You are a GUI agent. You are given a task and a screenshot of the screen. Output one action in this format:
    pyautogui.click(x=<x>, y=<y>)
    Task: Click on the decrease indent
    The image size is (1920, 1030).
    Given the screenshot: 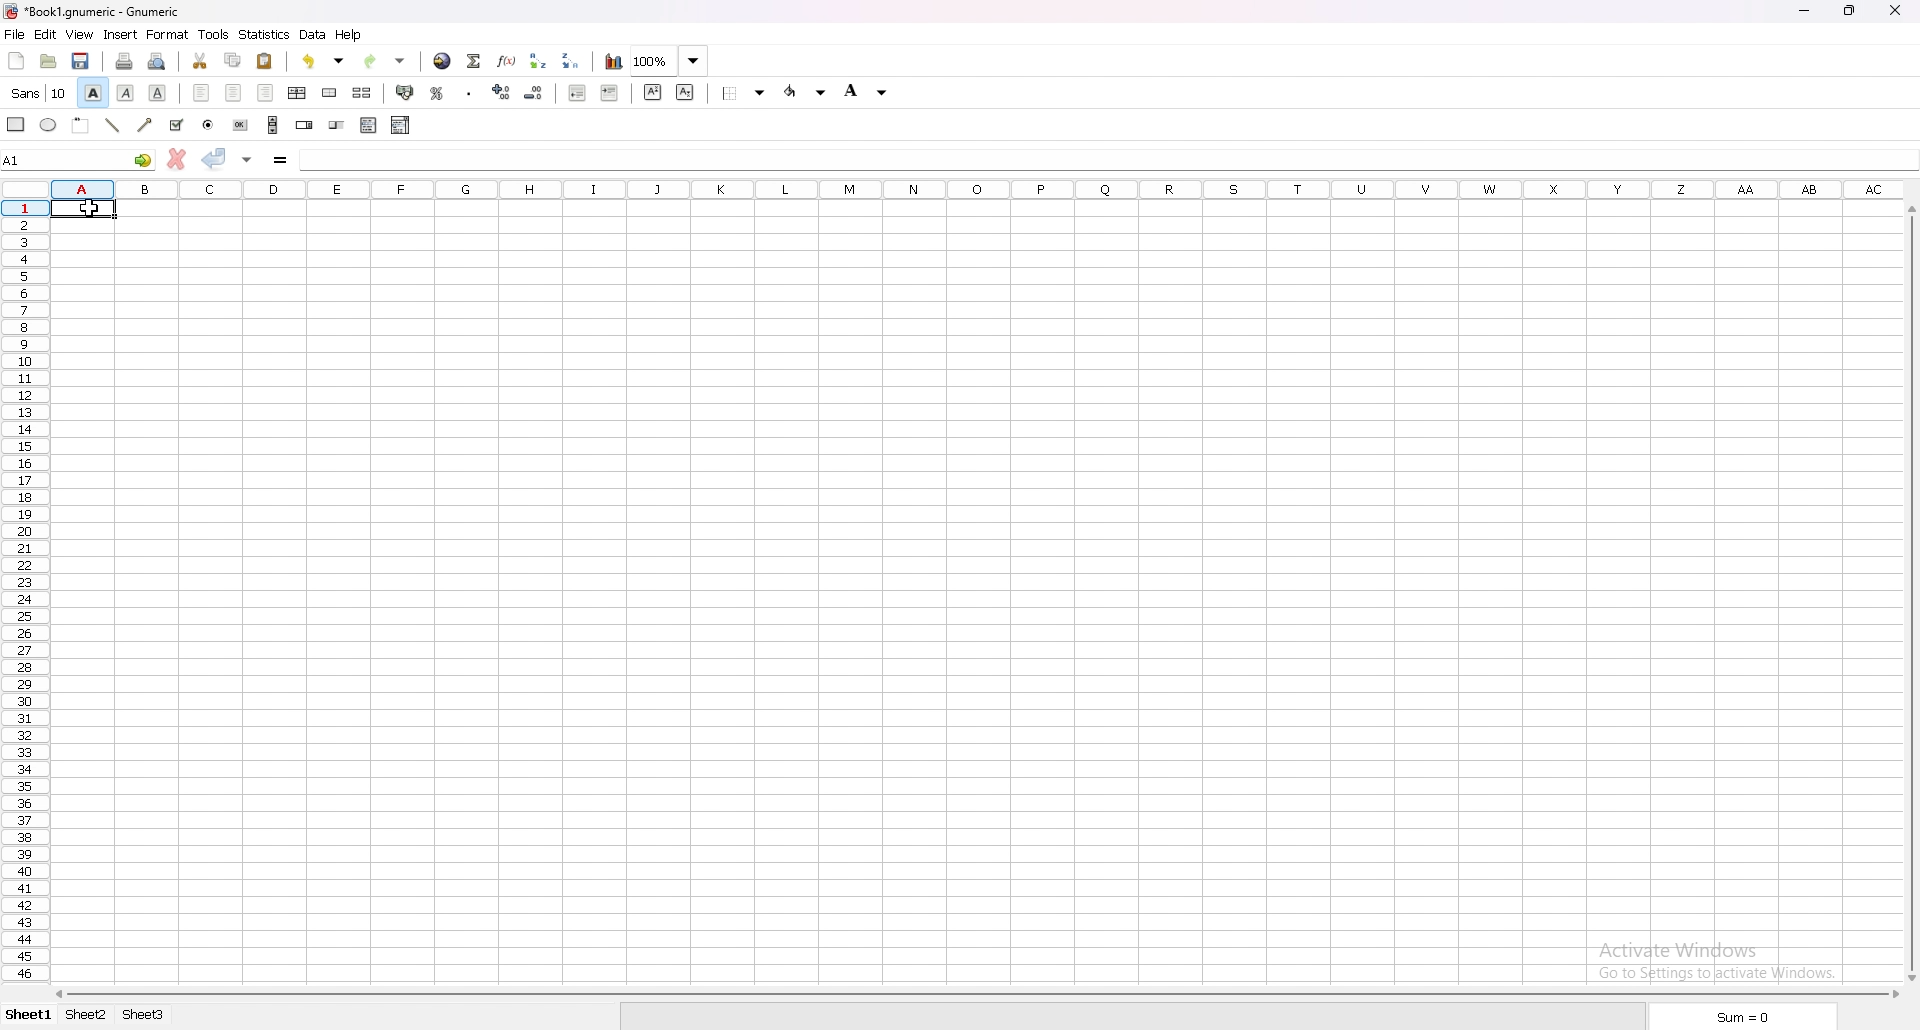 What is the action you would take?
    pyautogui.click(x=578, y=92)
    